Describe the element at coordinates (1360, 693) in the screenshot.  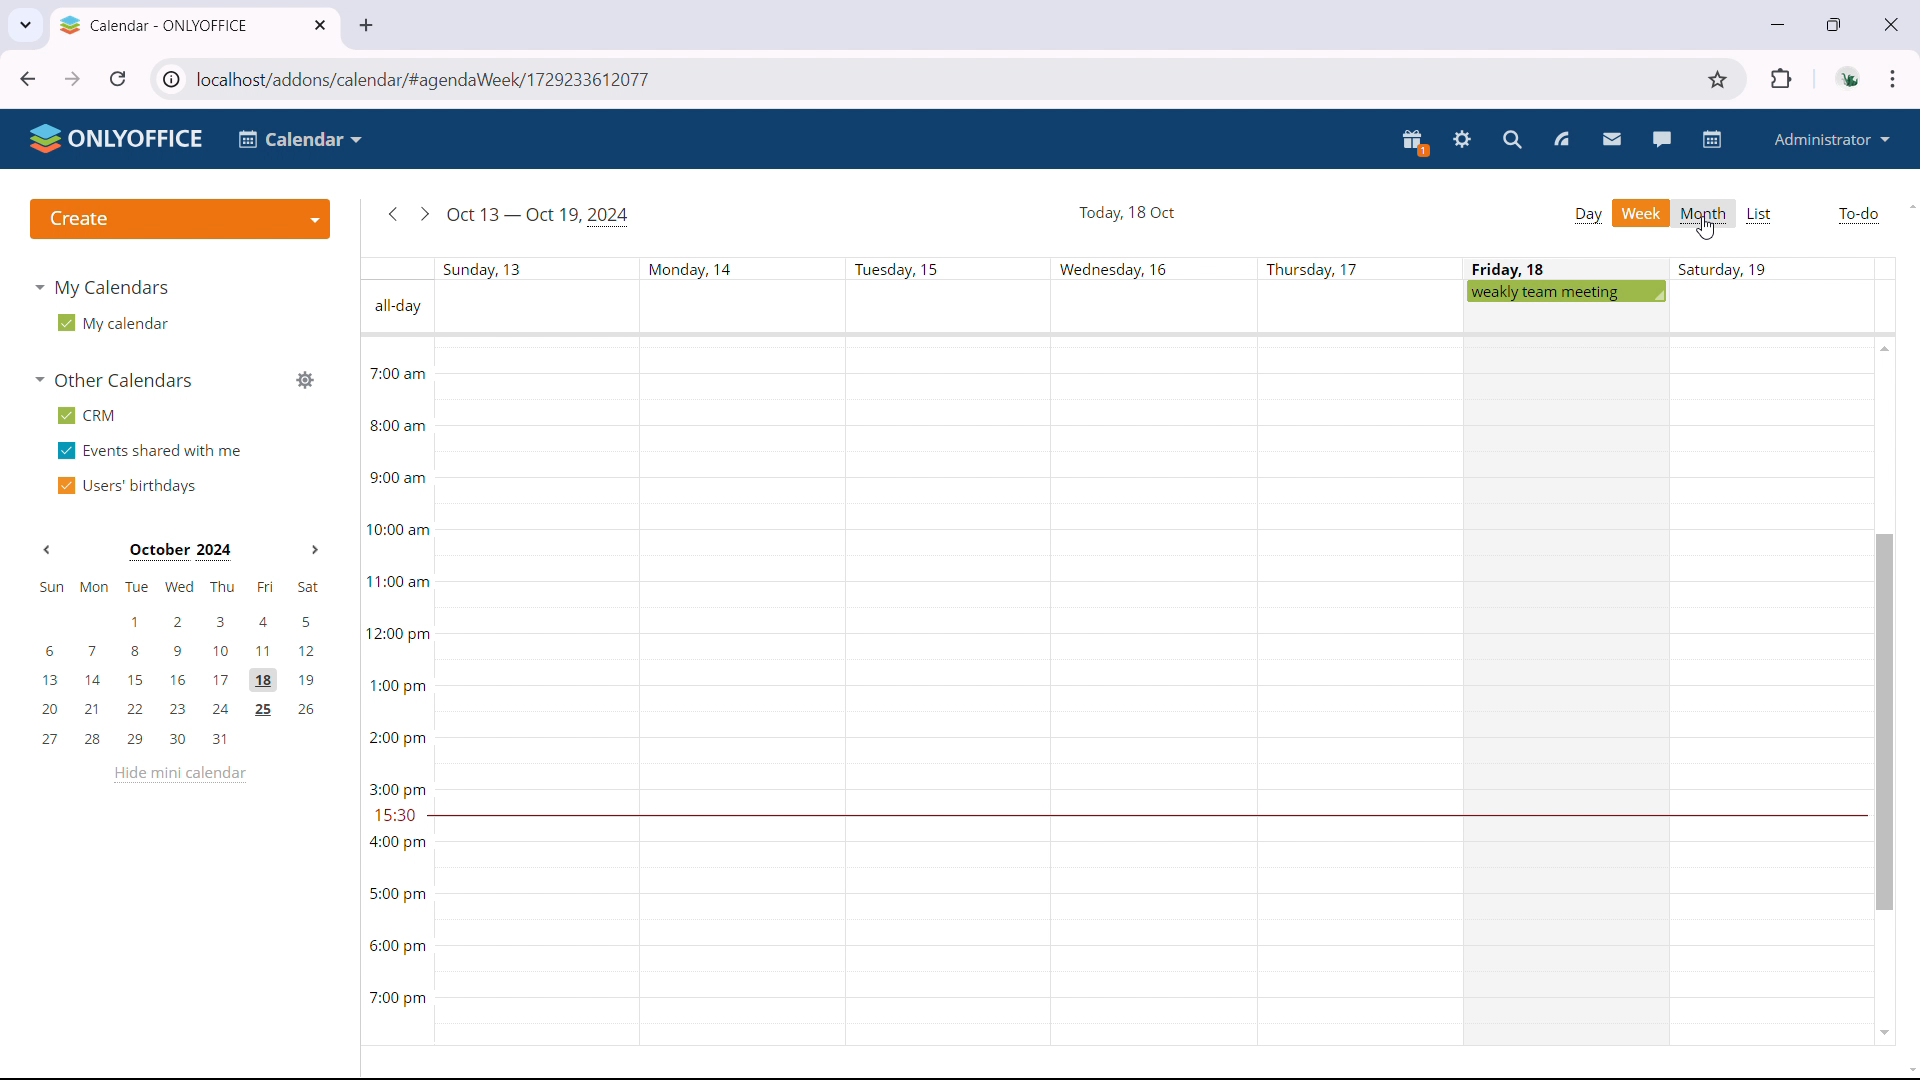
I see `Schedule for Thursday` at that location.